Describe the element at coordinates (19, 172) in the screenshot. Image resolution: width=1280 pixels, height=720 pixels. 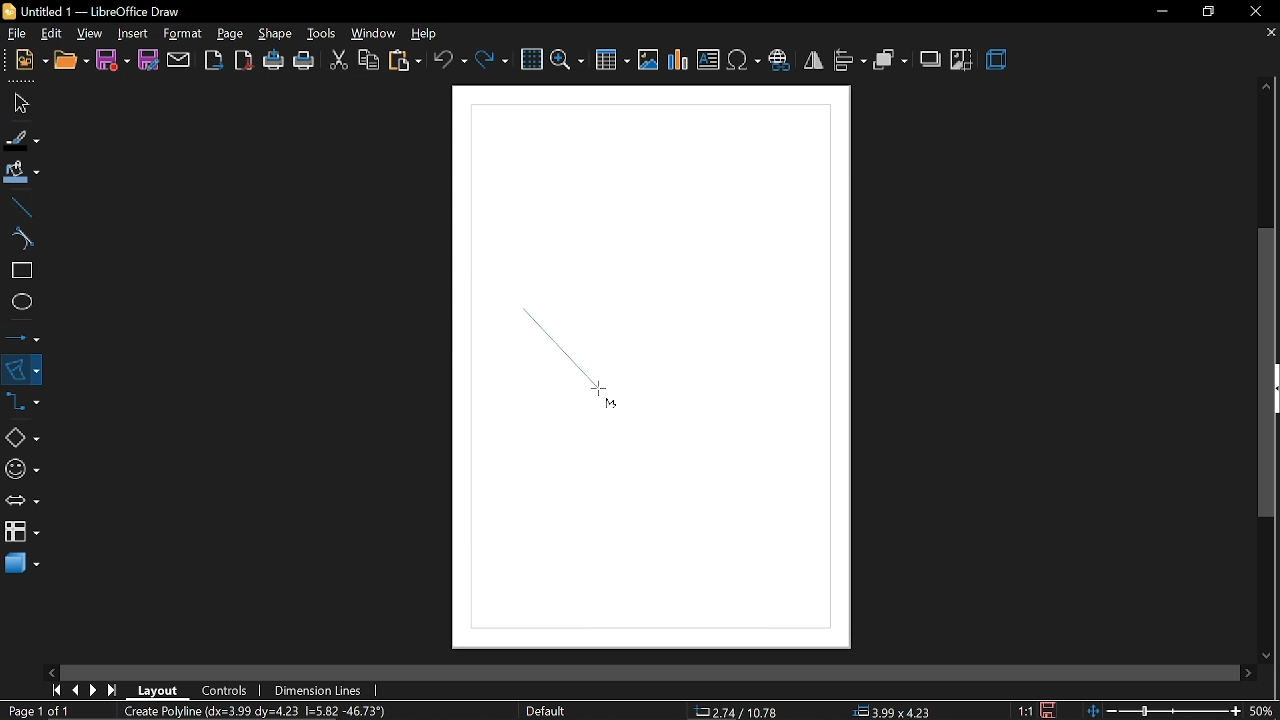
I see `fill color` at that location.